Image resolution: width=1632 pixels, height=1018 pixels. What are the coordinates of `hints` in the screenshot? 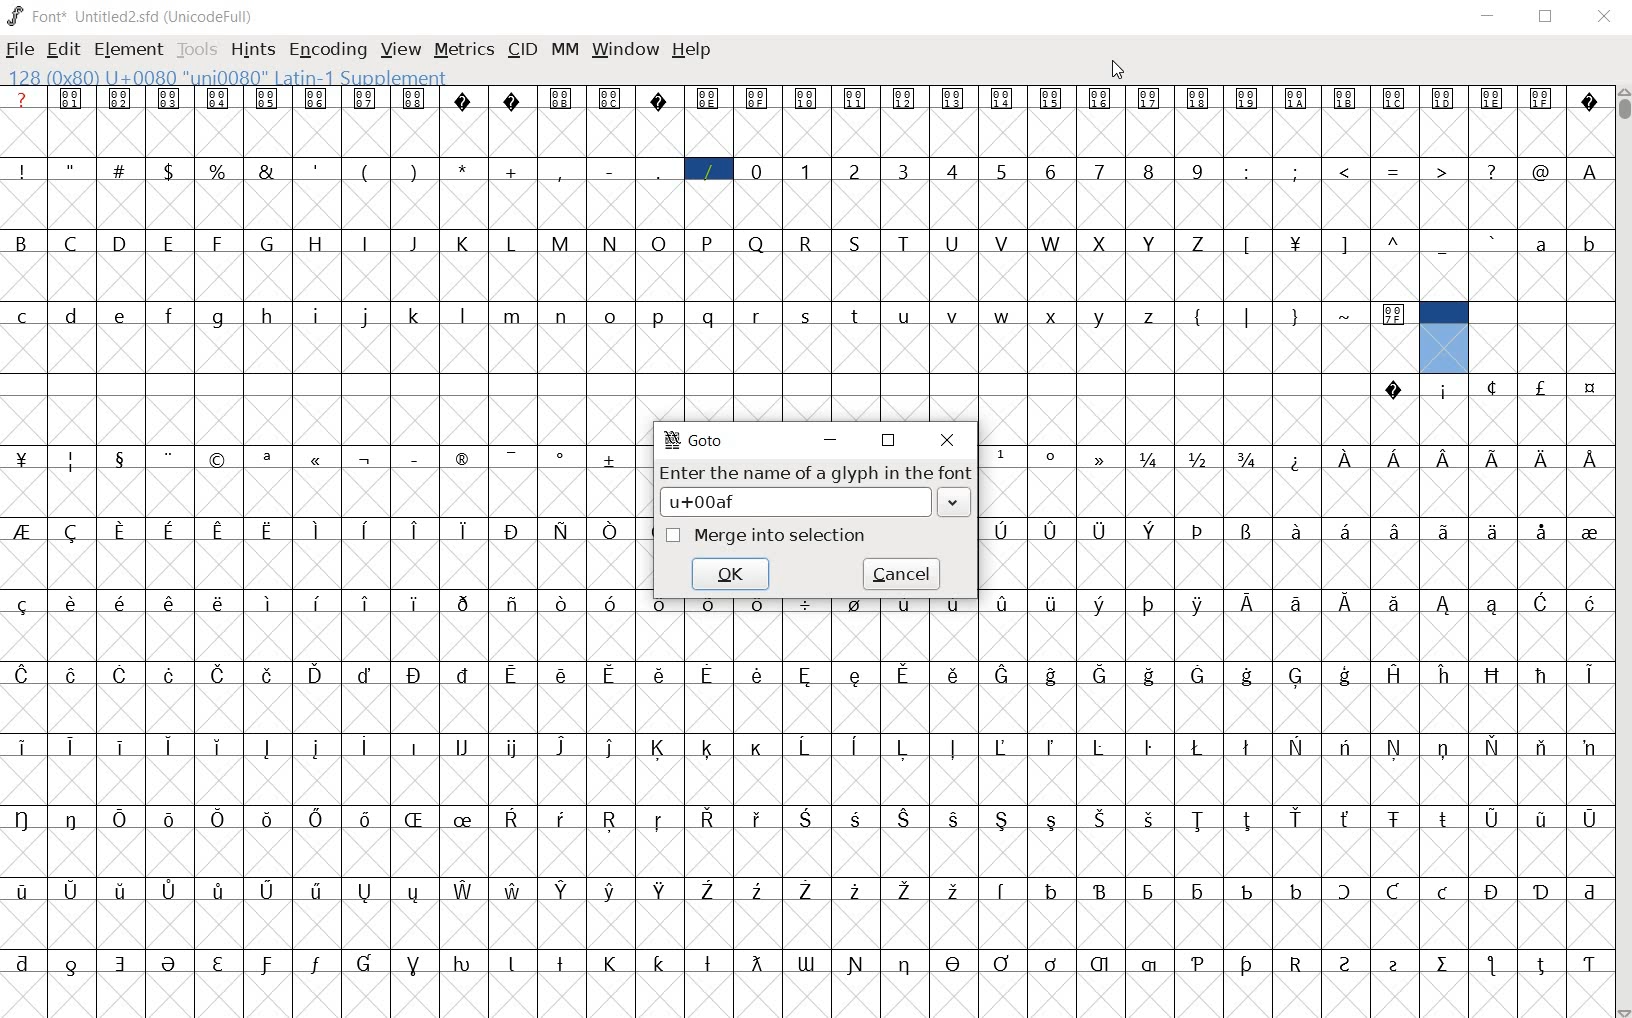 It's located at (253, 51).